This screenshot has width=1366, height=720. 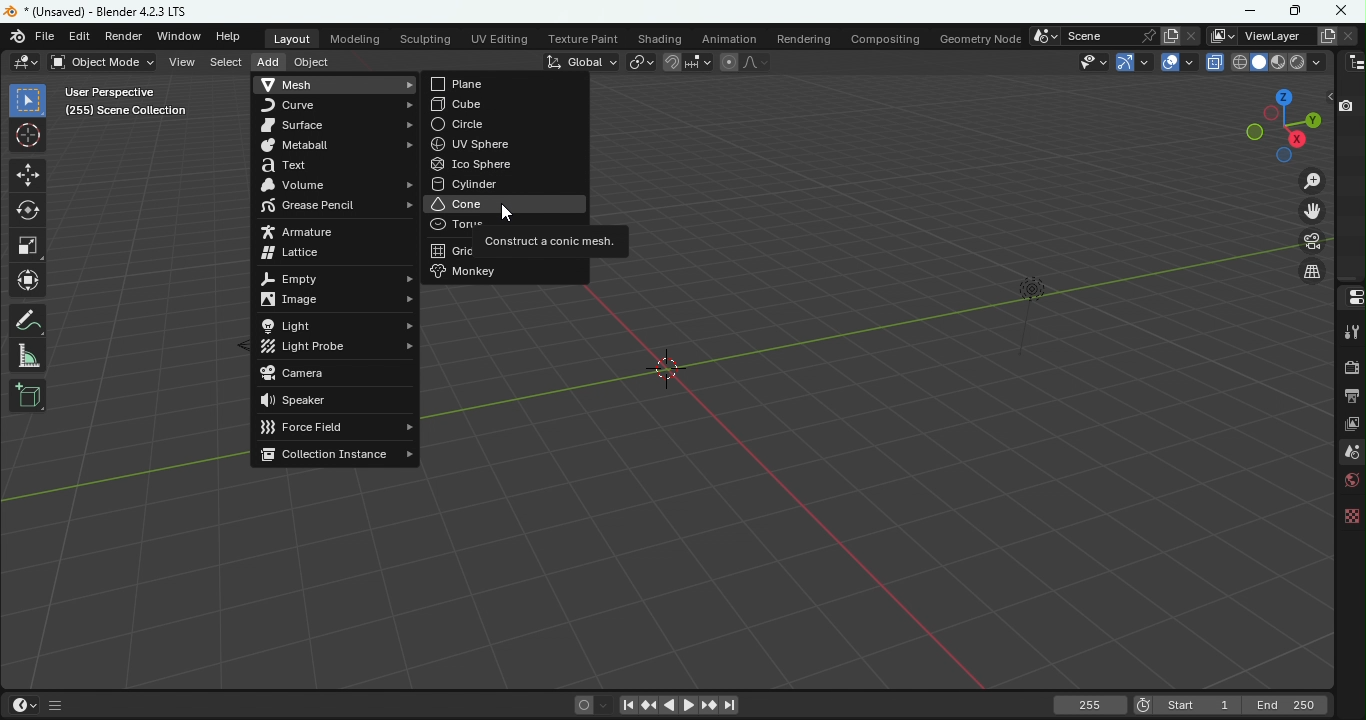 What do you see at coordinates (1146, 35) in the screenshot?
I see `Pin scene in the workspace` at bounding box center [1146, 35].